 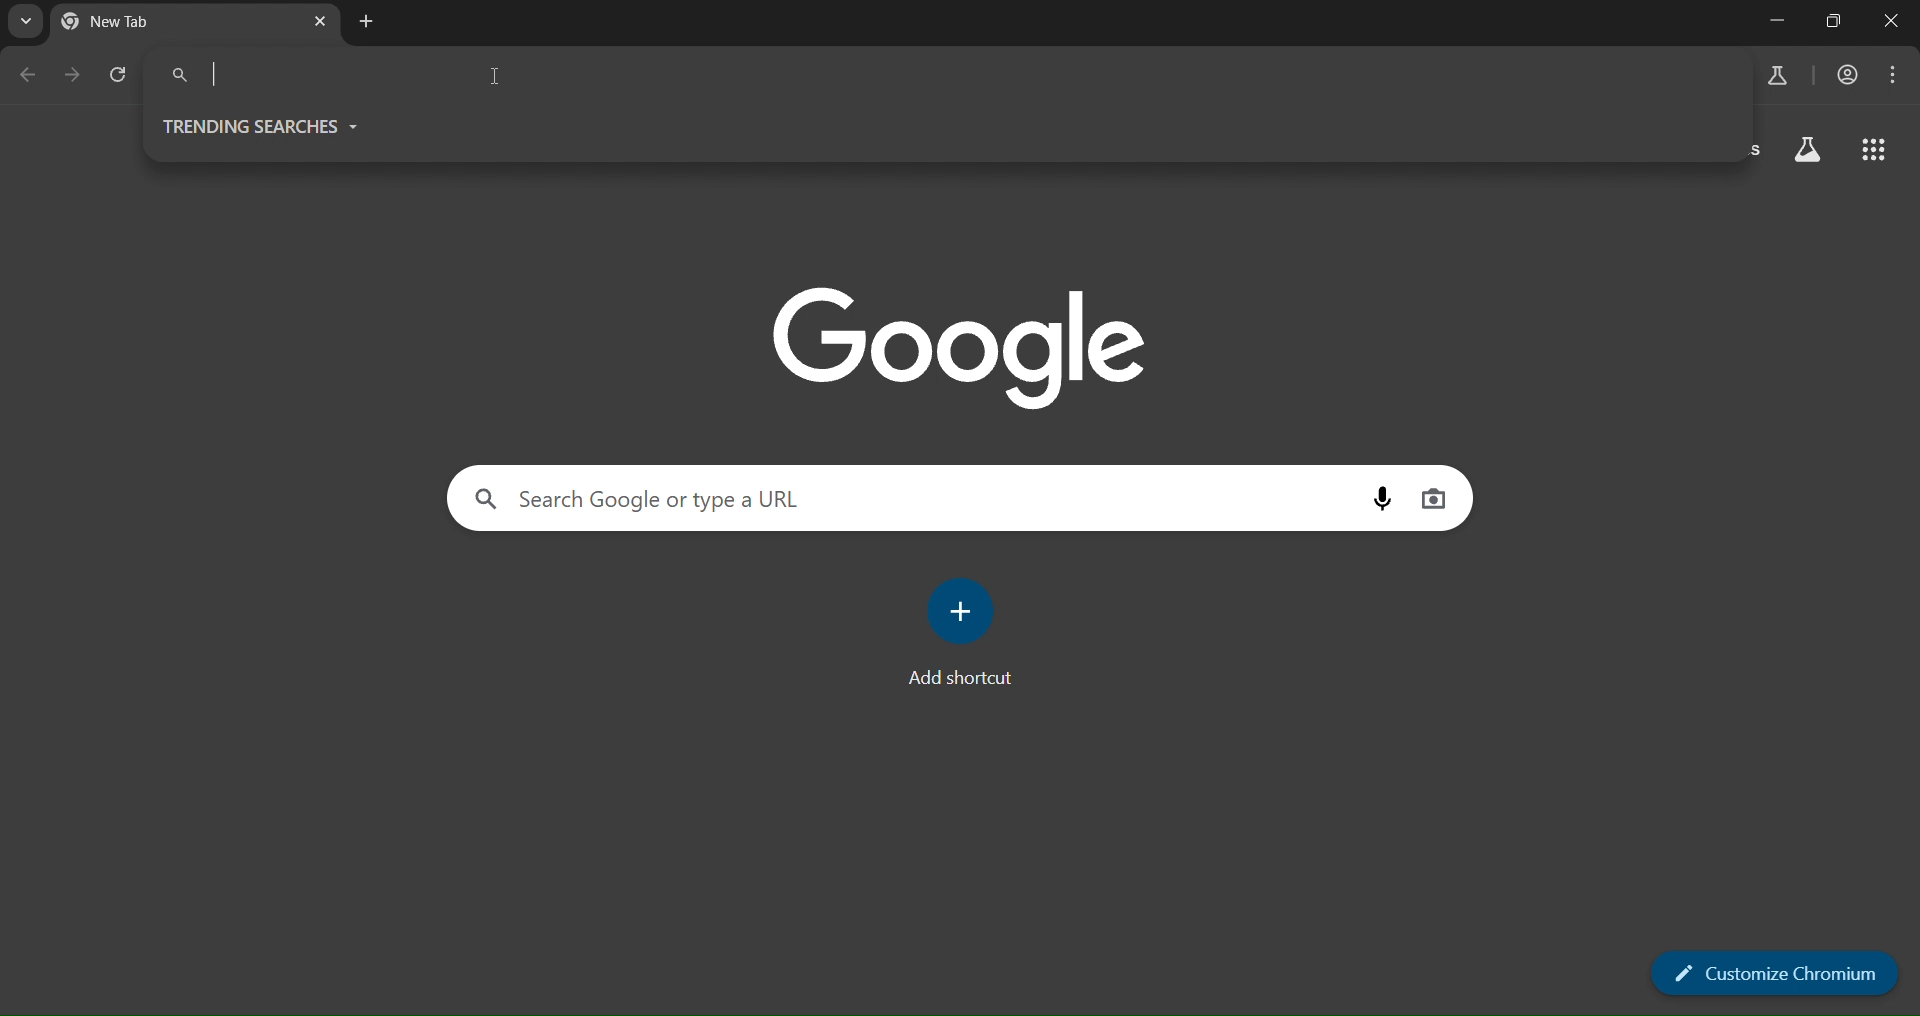 What do you see at coordinates (966, 343) in the screenshot?
I see `google` at bounding box center [966, 343].